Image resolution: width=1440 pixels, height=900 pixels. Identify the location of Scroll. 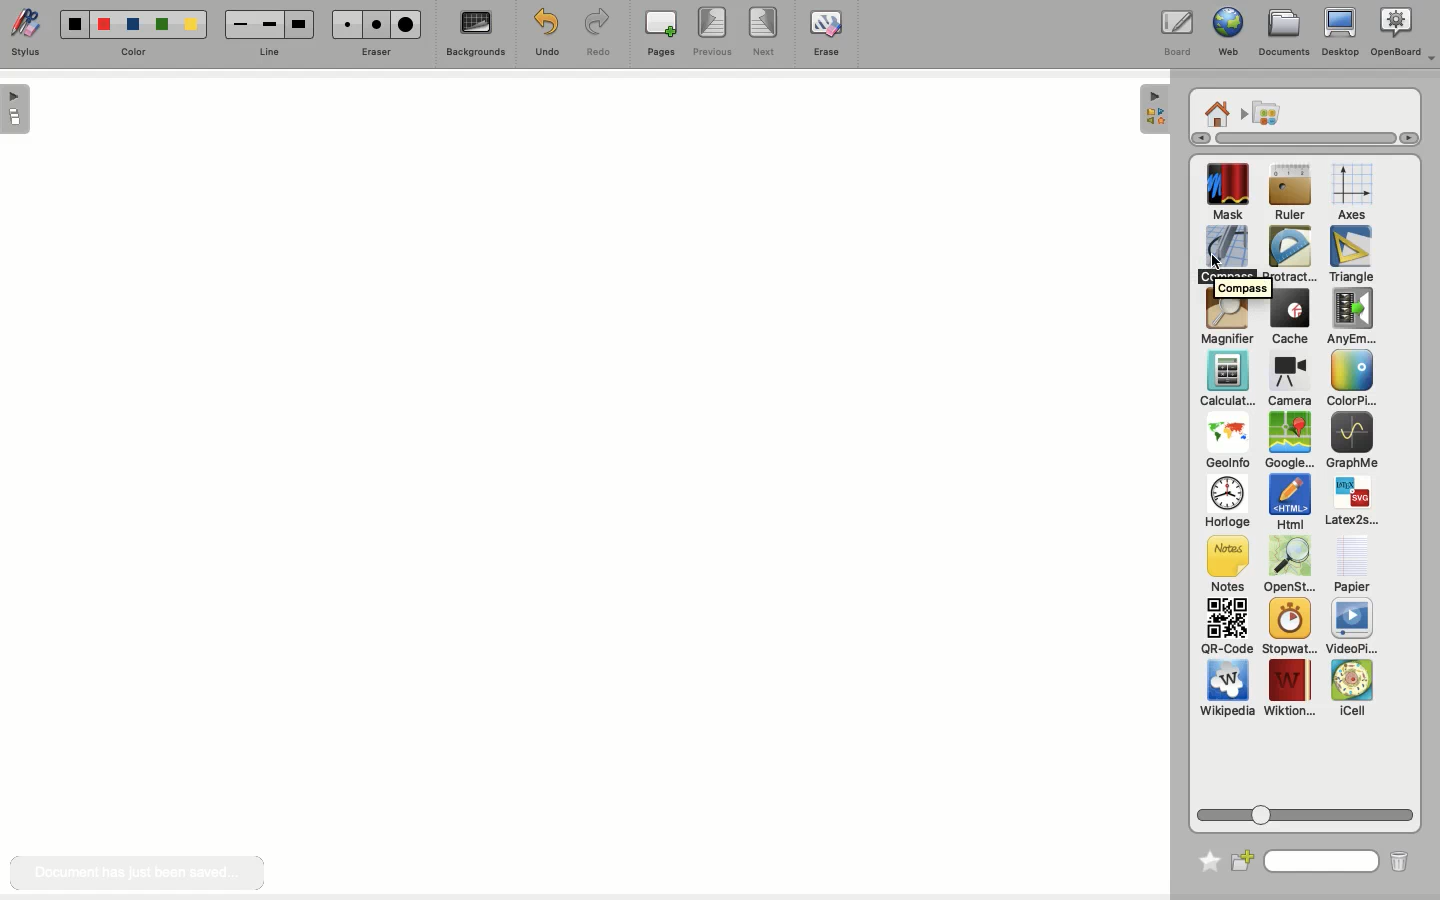
(1308, 811).